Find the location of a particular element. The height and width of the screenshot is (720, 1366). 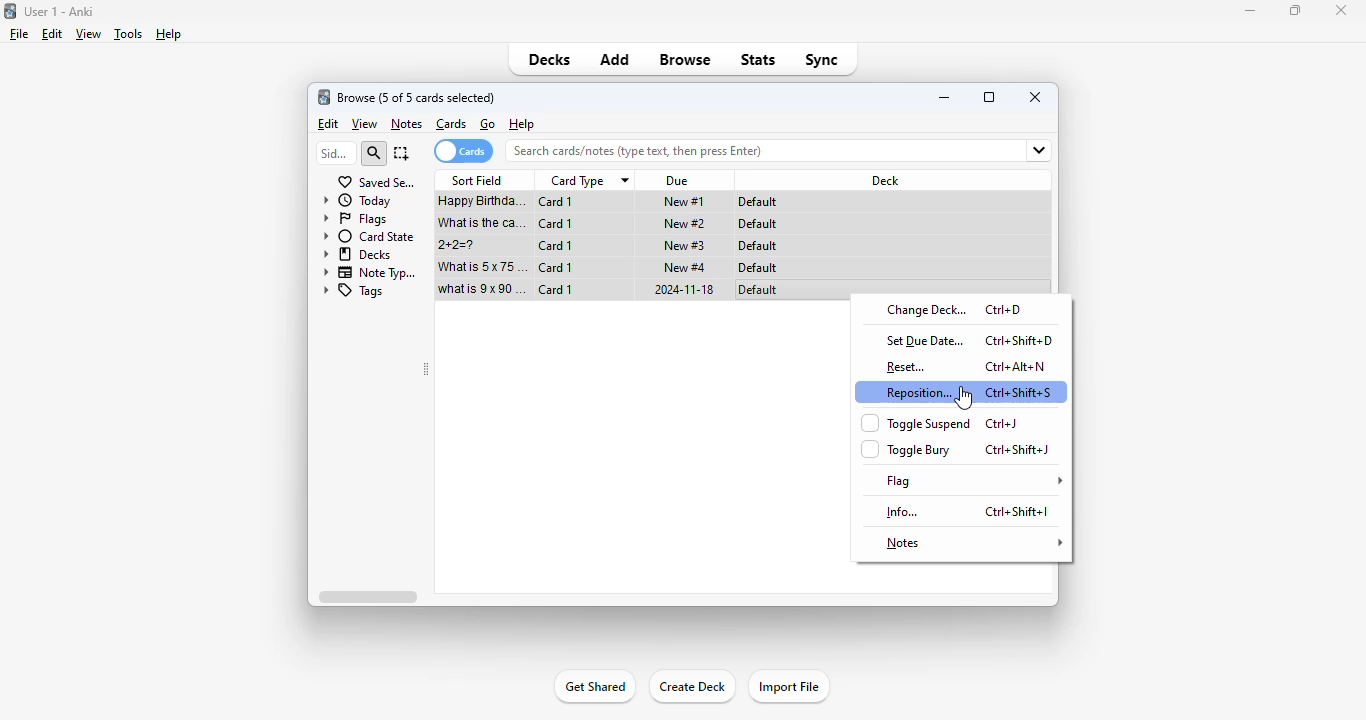

card 1  is located at coordinates (556, 289).